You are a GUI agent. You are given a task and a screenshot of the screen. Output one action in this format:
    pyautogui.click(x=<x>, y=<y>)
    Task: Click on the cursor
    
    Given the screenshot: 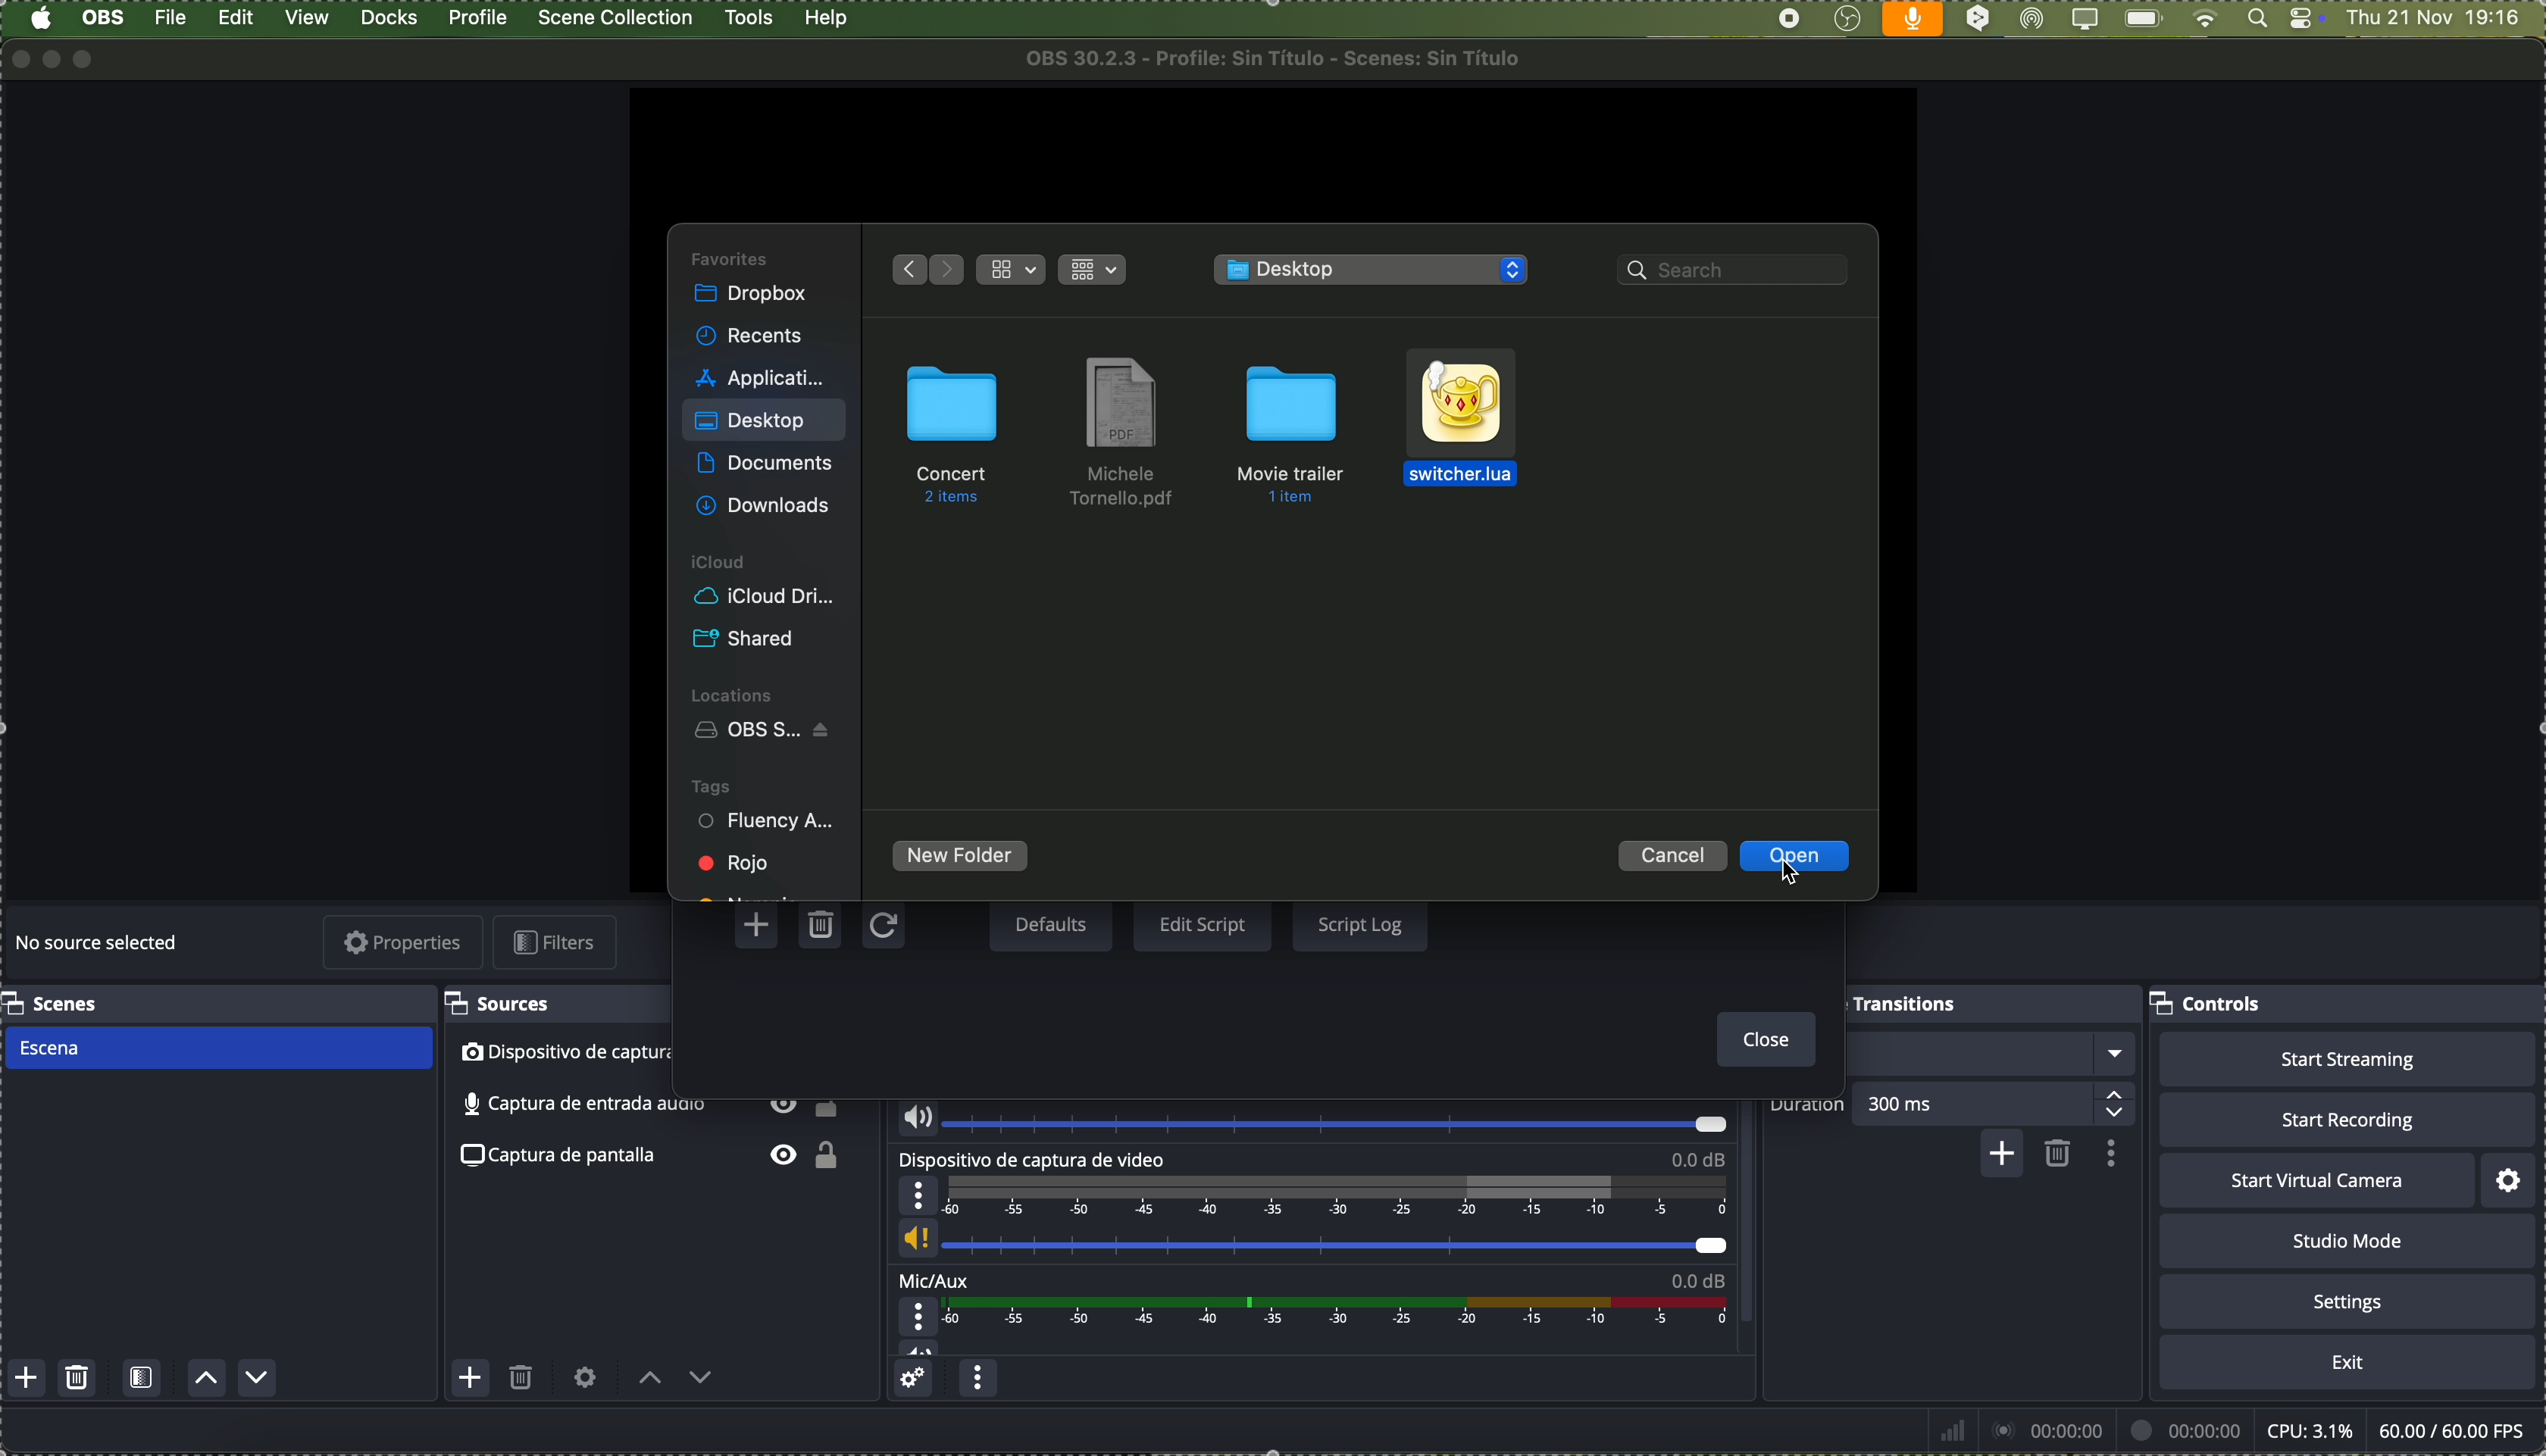 What is the action you would take?
    pyautogui.click(x=1788, y=876)
    